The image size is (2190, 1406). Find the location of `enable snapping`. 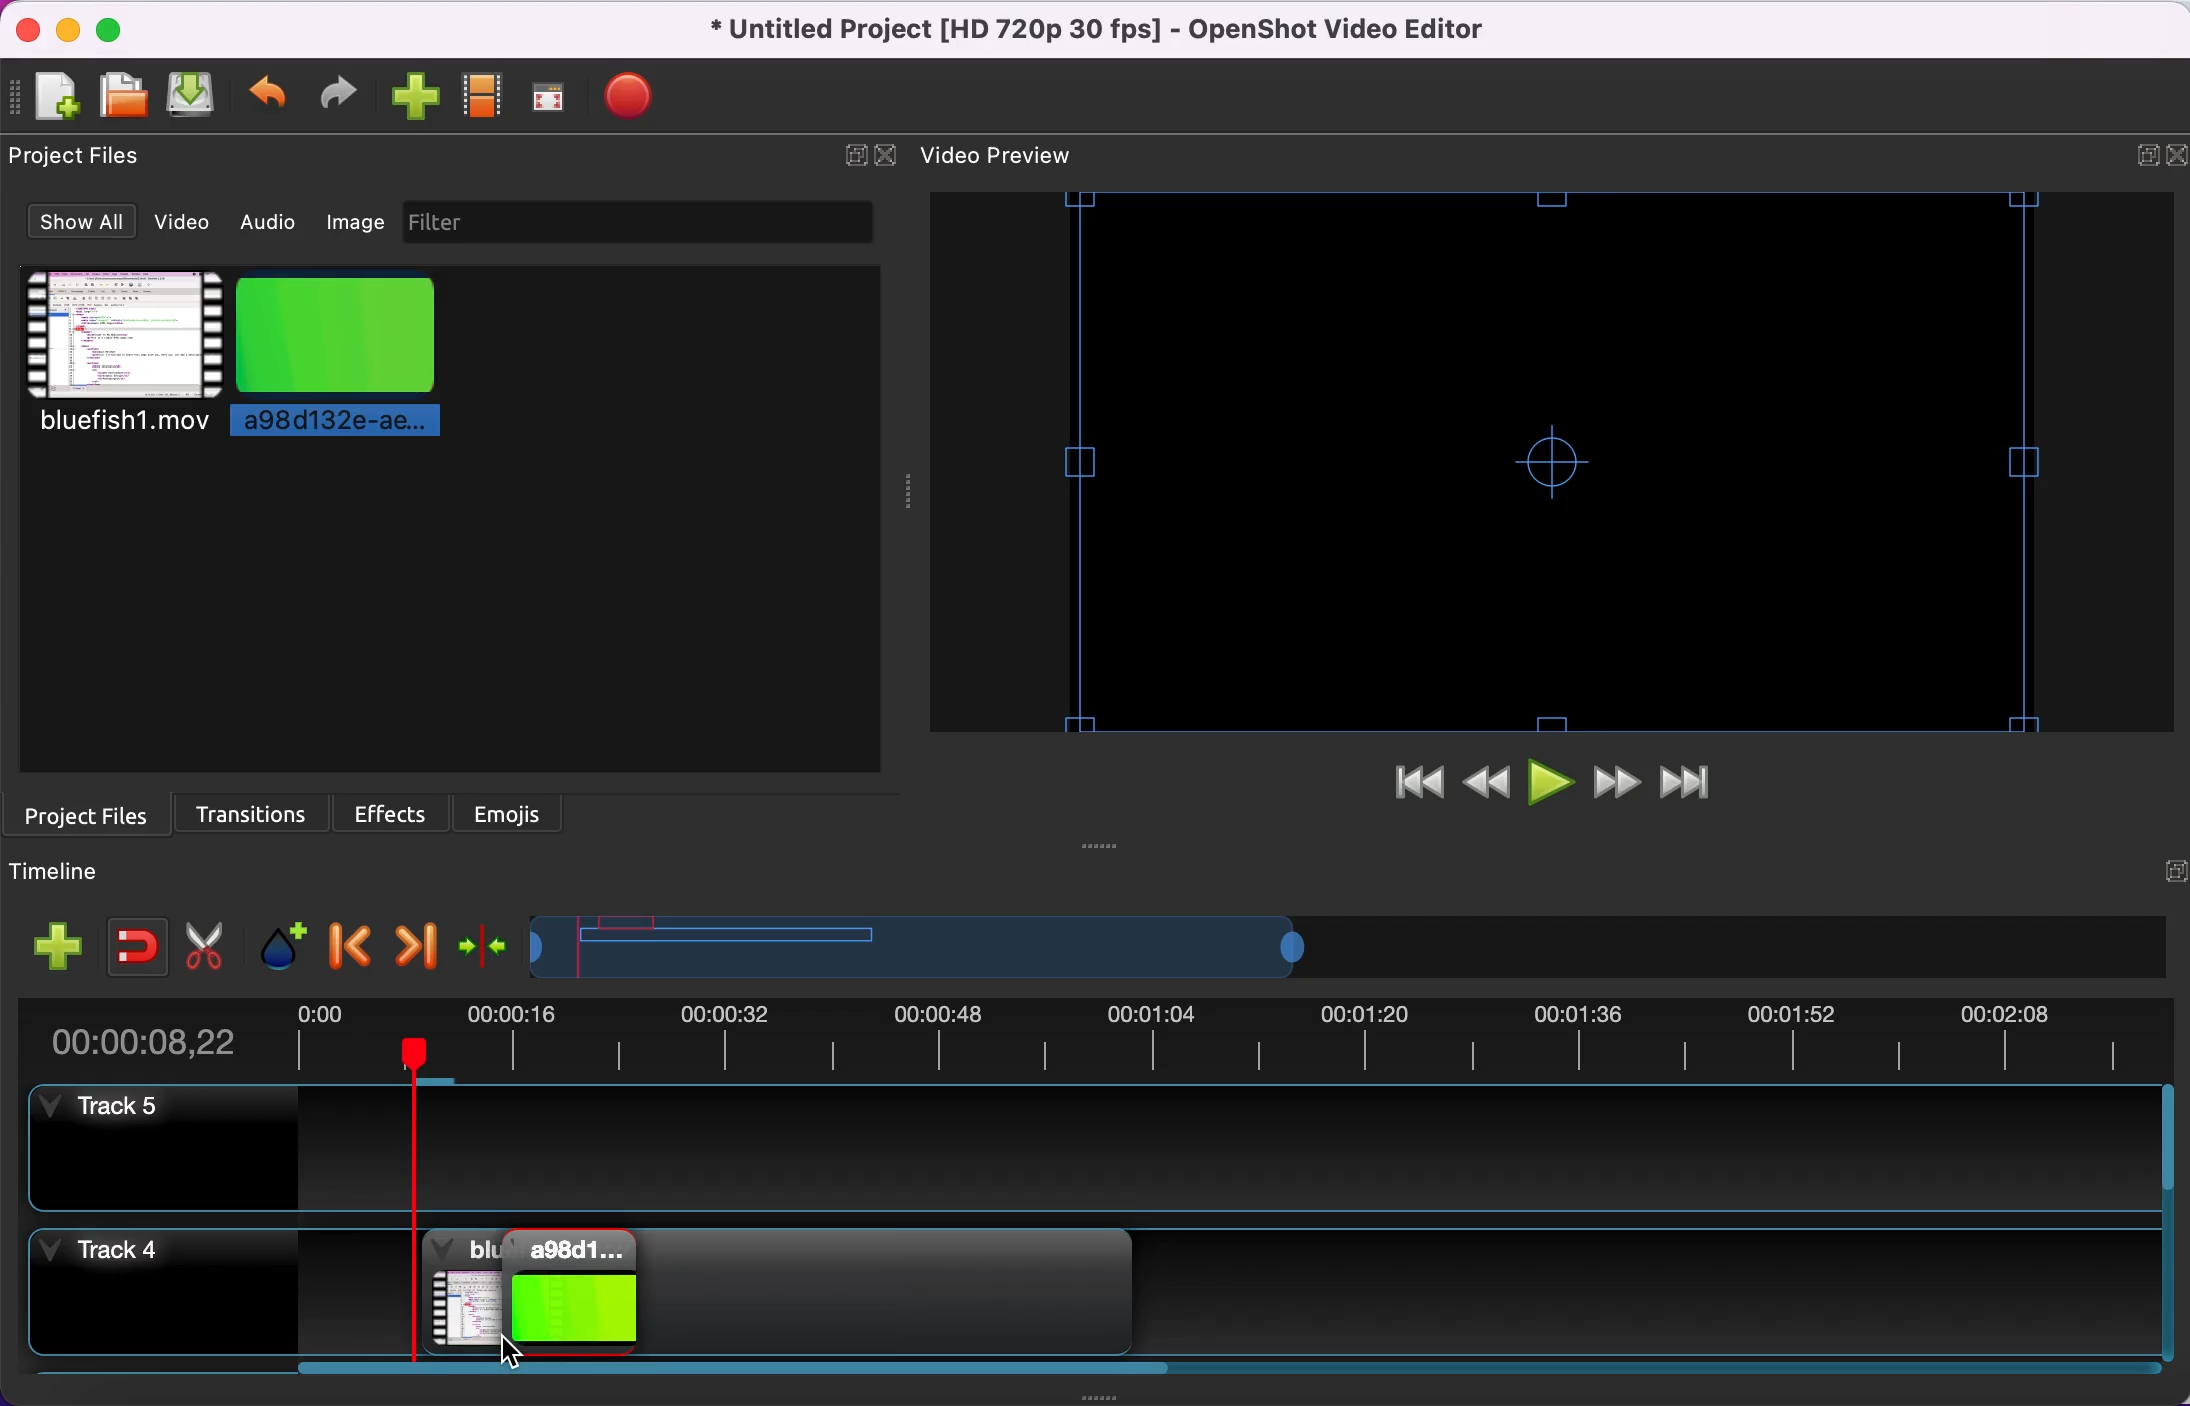

enable snapping is located at coordinates (134, 941).